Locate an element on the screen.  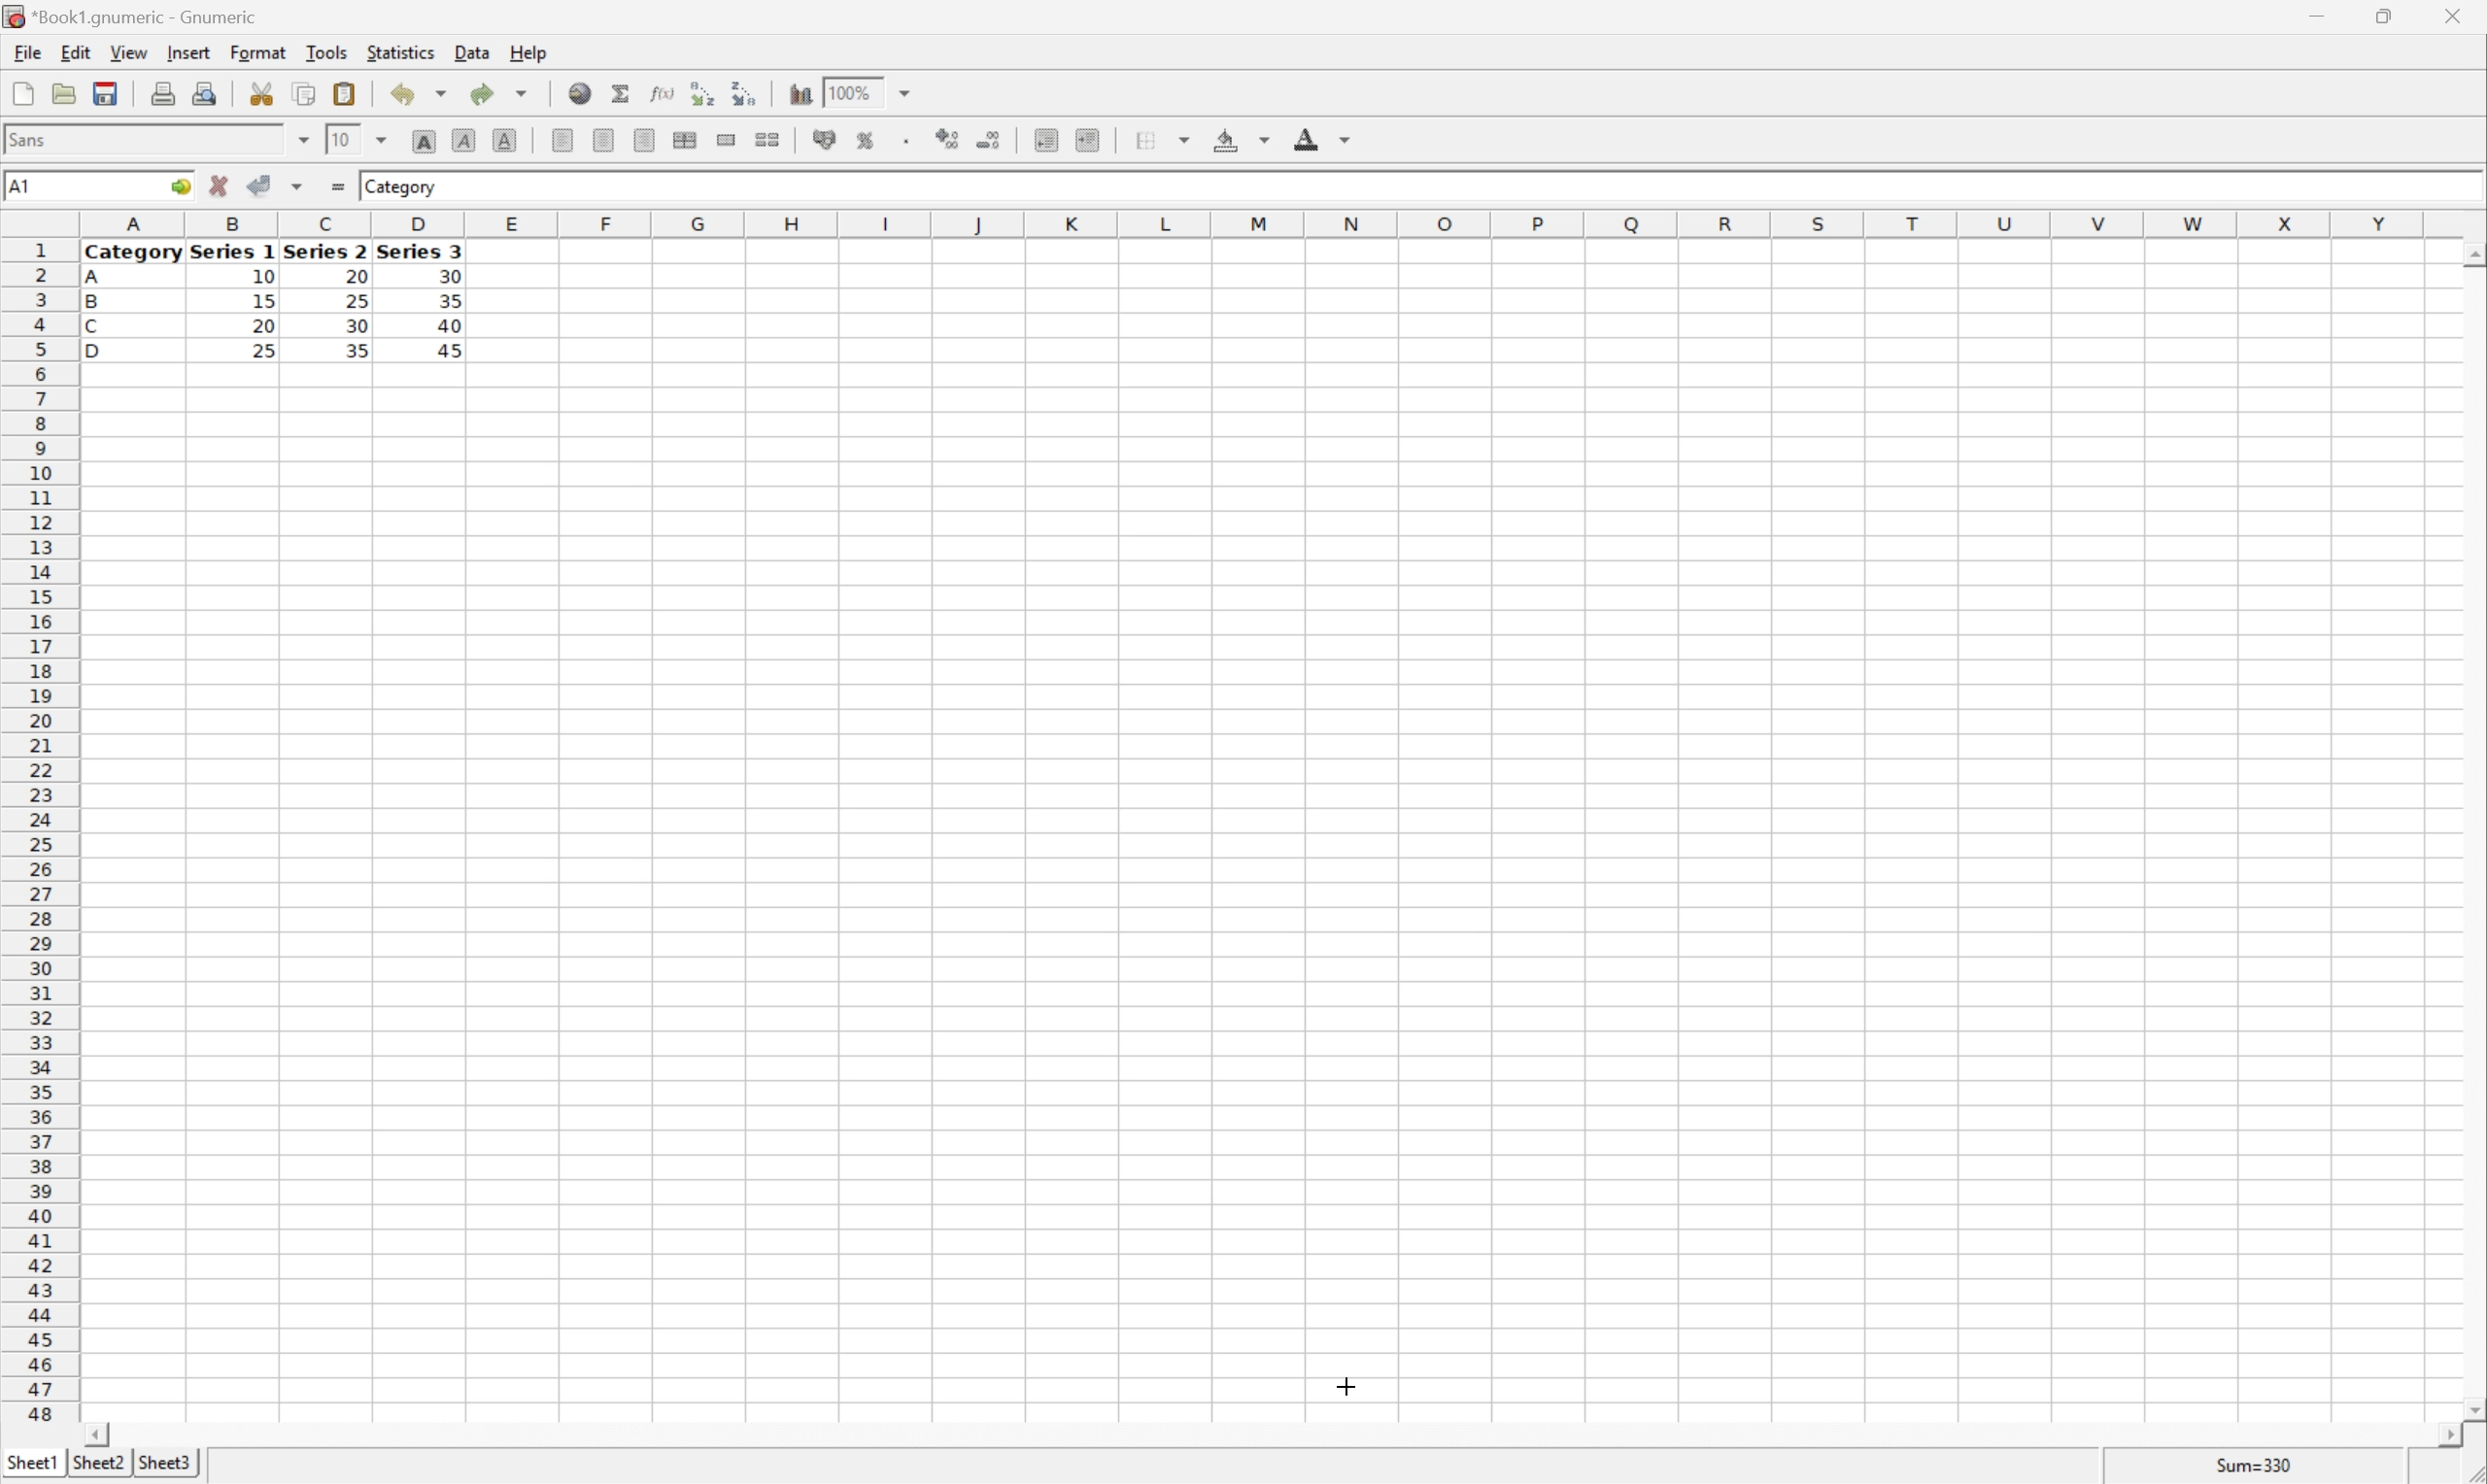
Bold is located at coordinates (425, 138).